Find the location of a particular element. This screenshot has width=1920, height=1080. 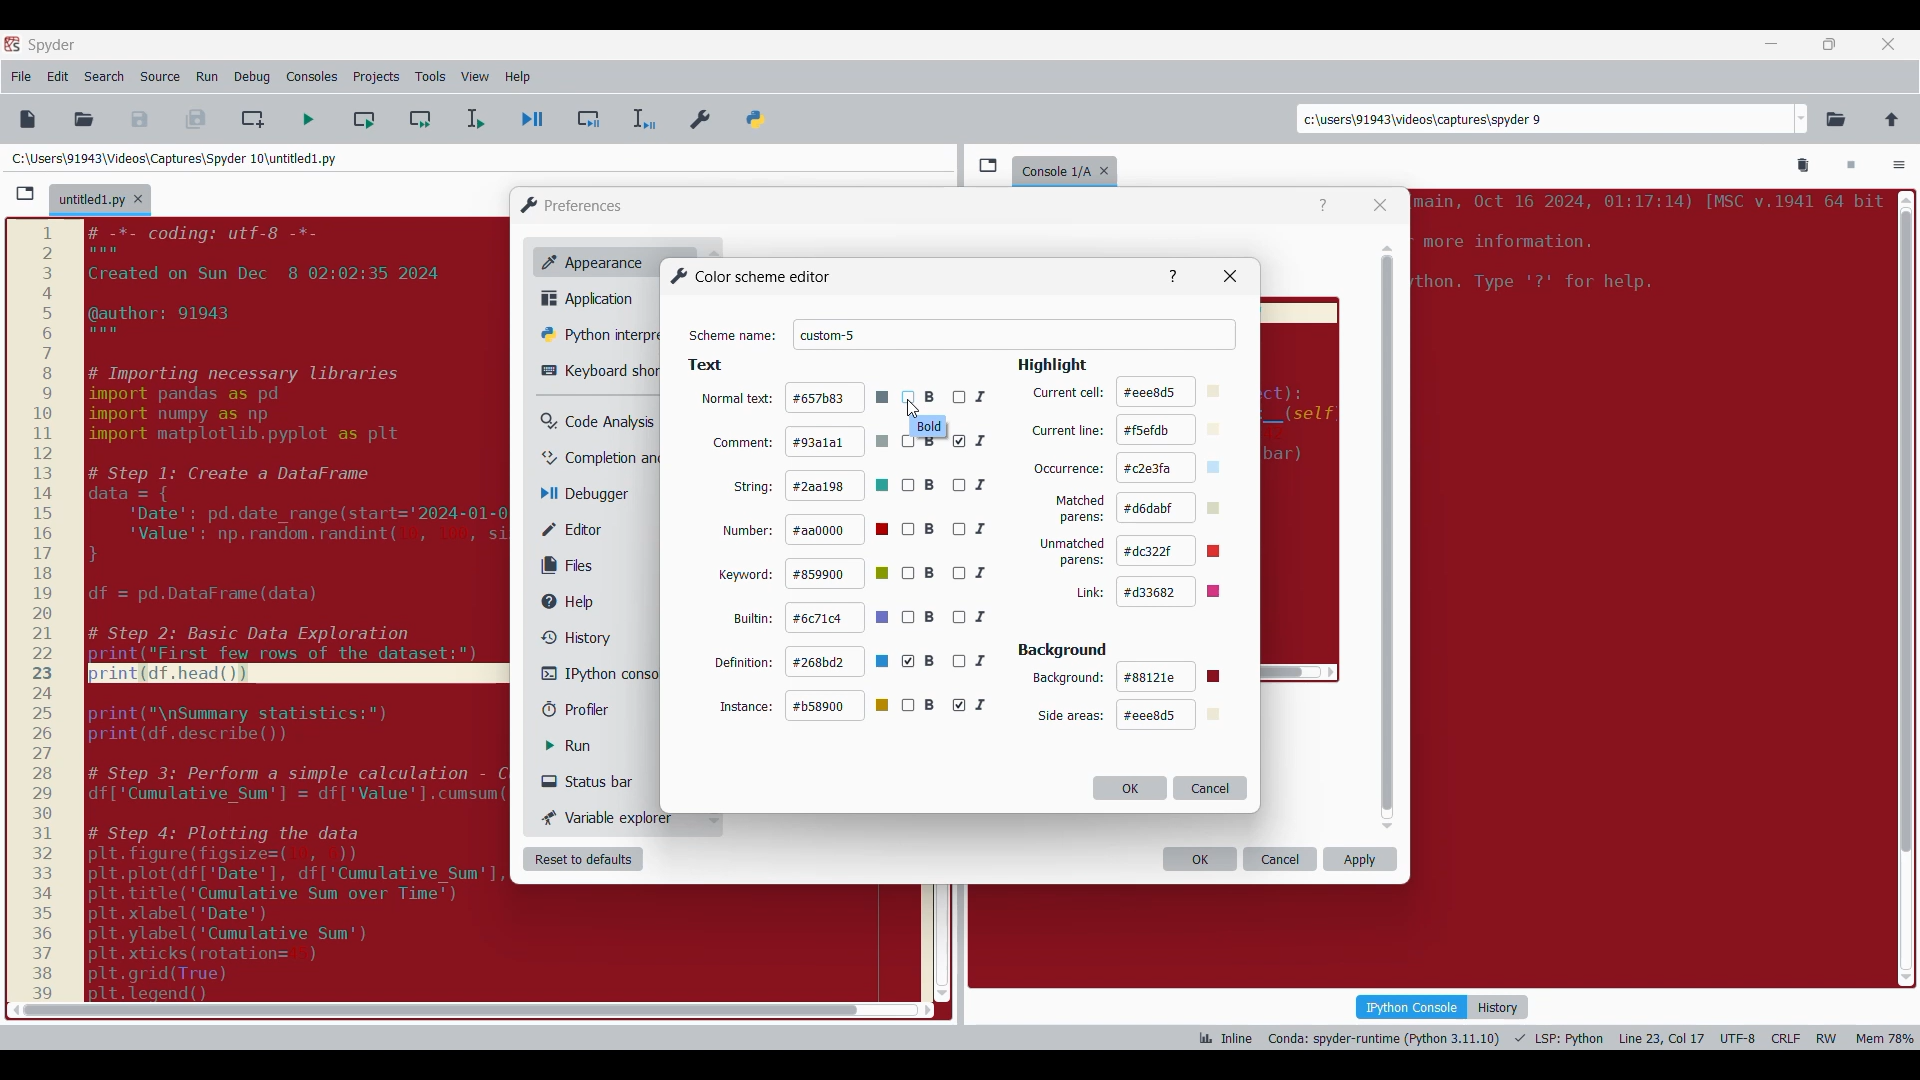

B is located at coordinates (920, 398).